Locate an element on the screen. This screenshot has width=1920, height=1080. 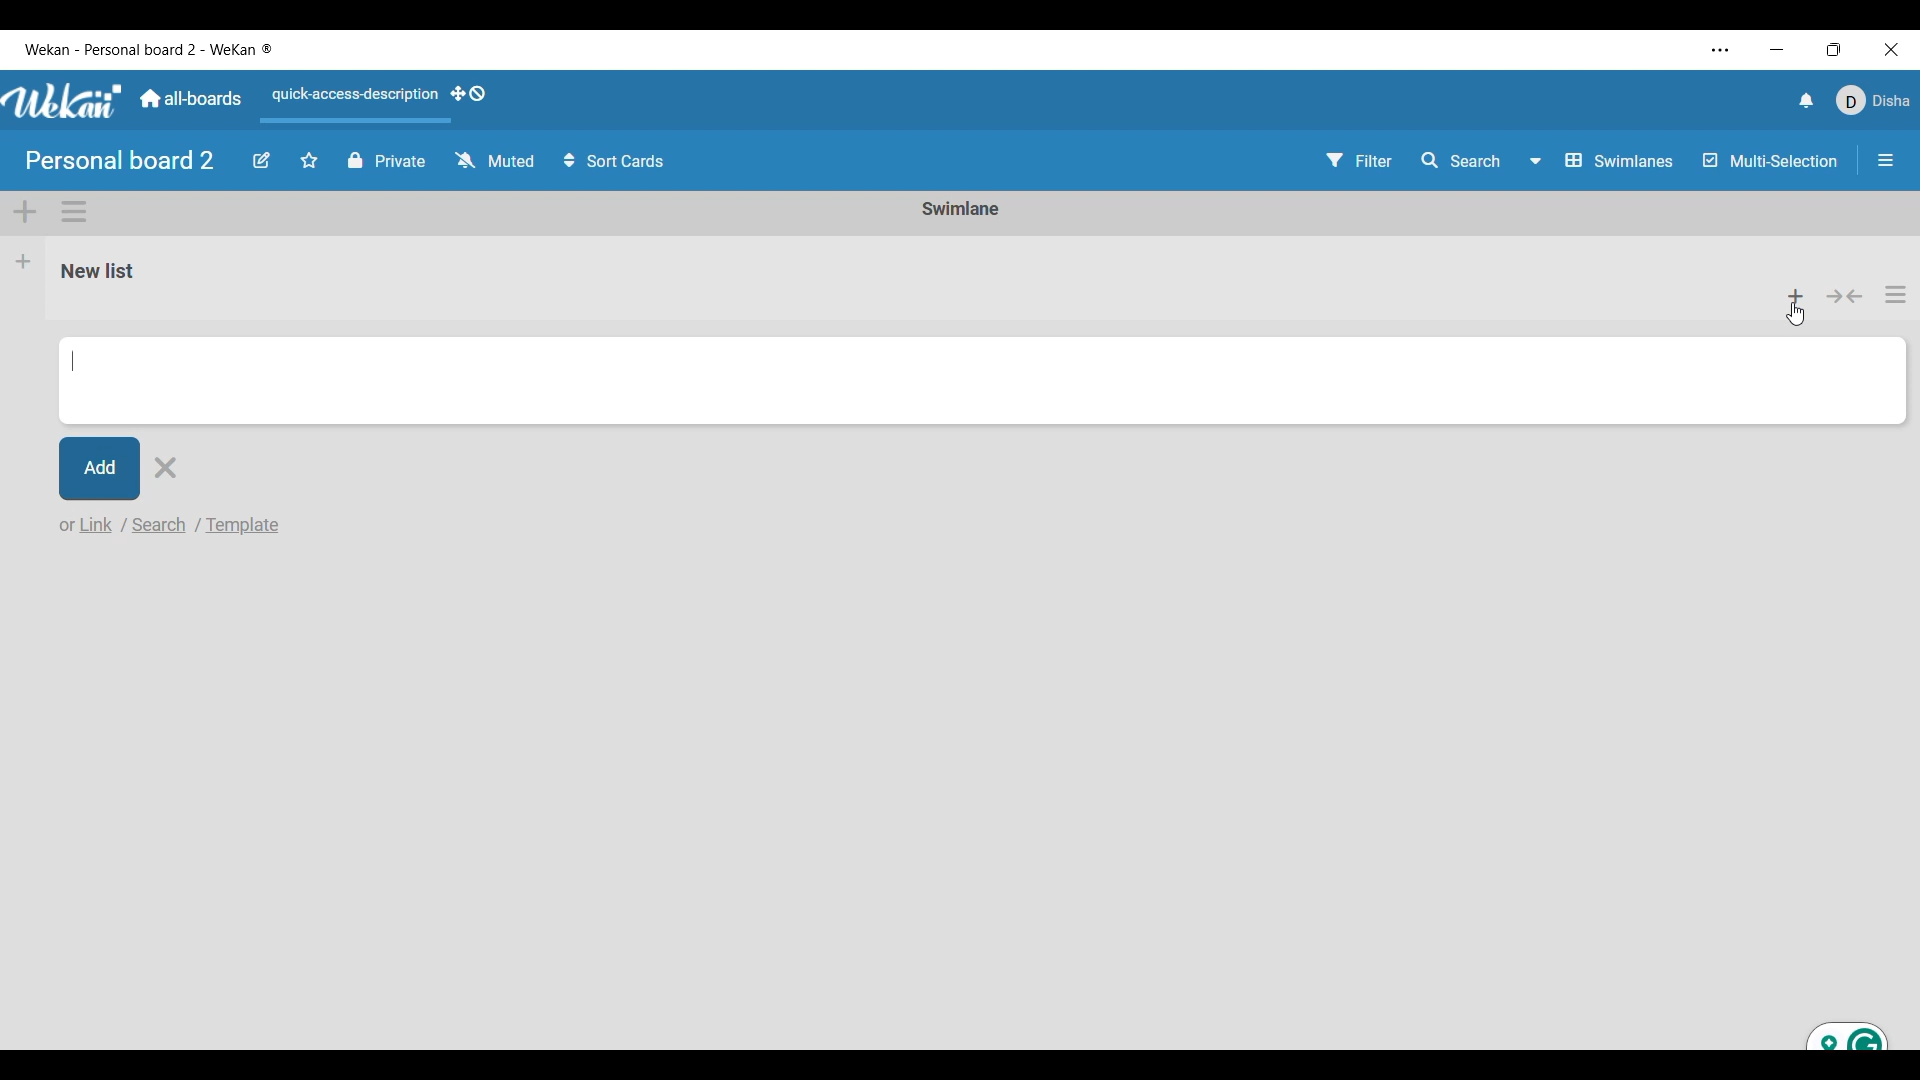
Toggle for Multi-selection is located at coordinates (1771, 160).